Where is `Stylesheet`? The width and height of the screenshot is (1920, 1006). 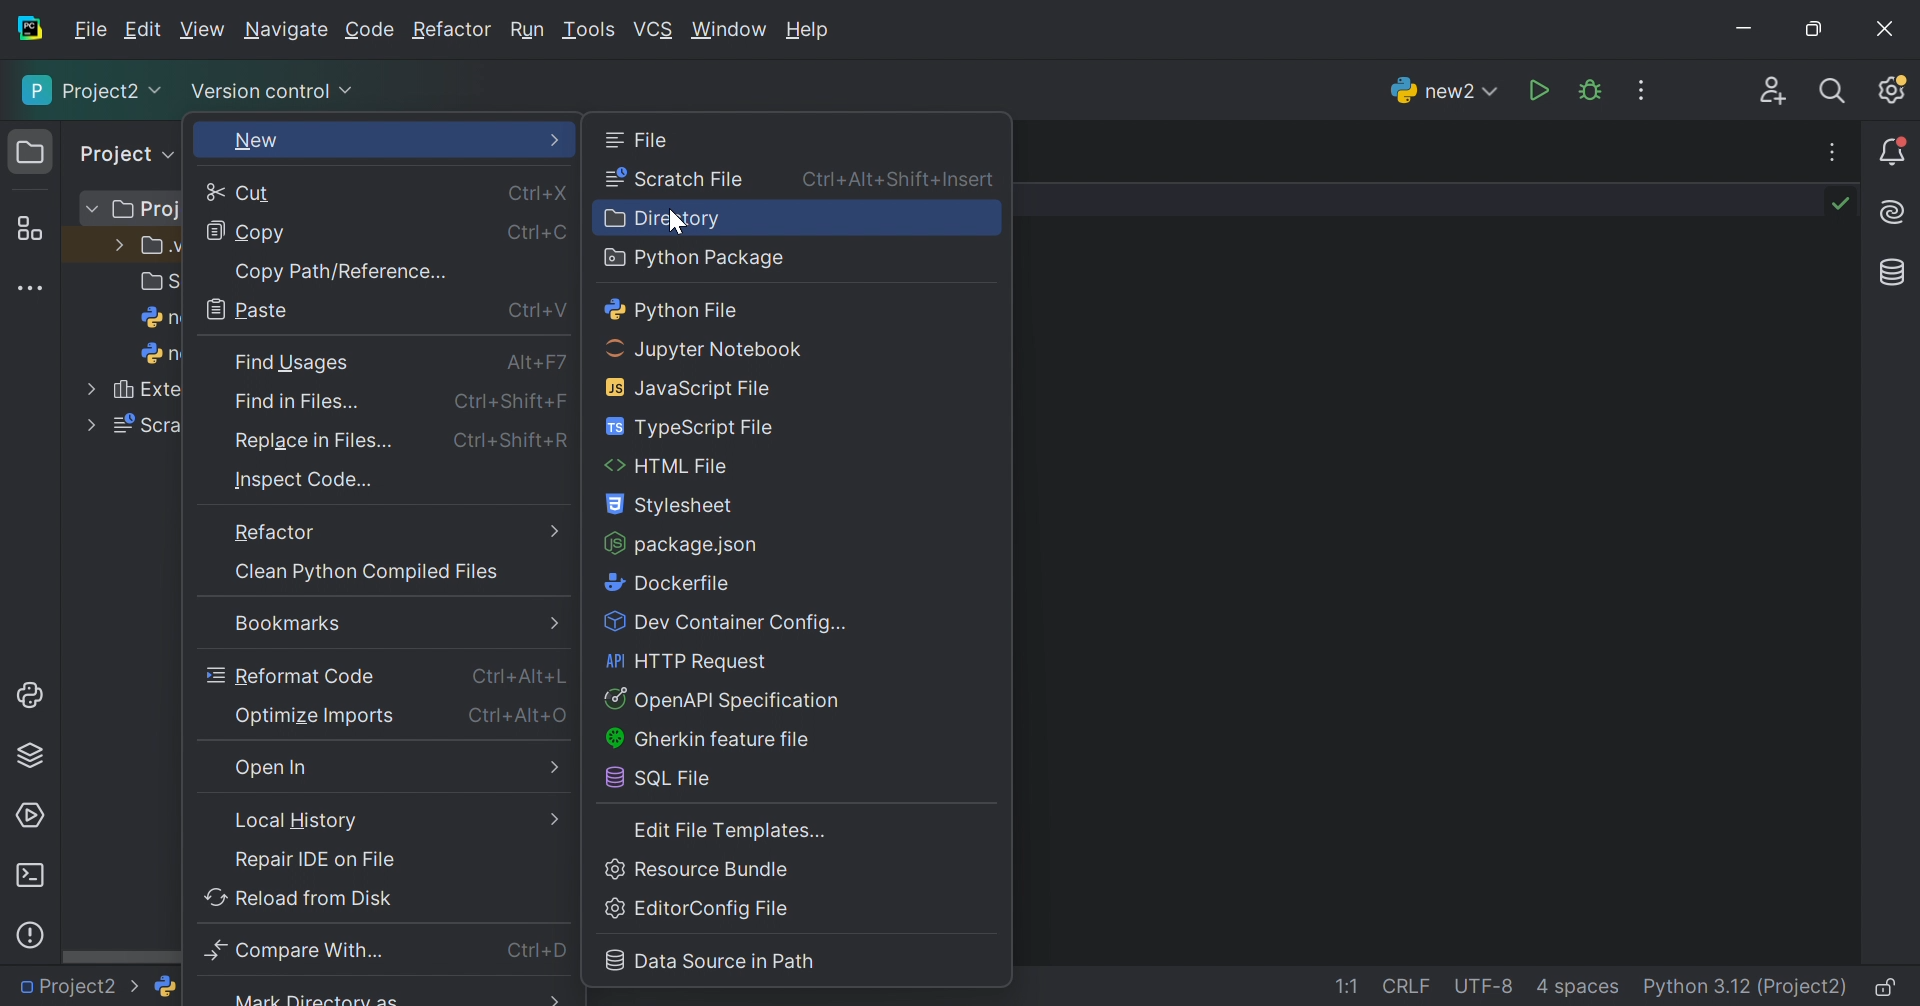 Stylesheet is located at coordinates (672, 506).